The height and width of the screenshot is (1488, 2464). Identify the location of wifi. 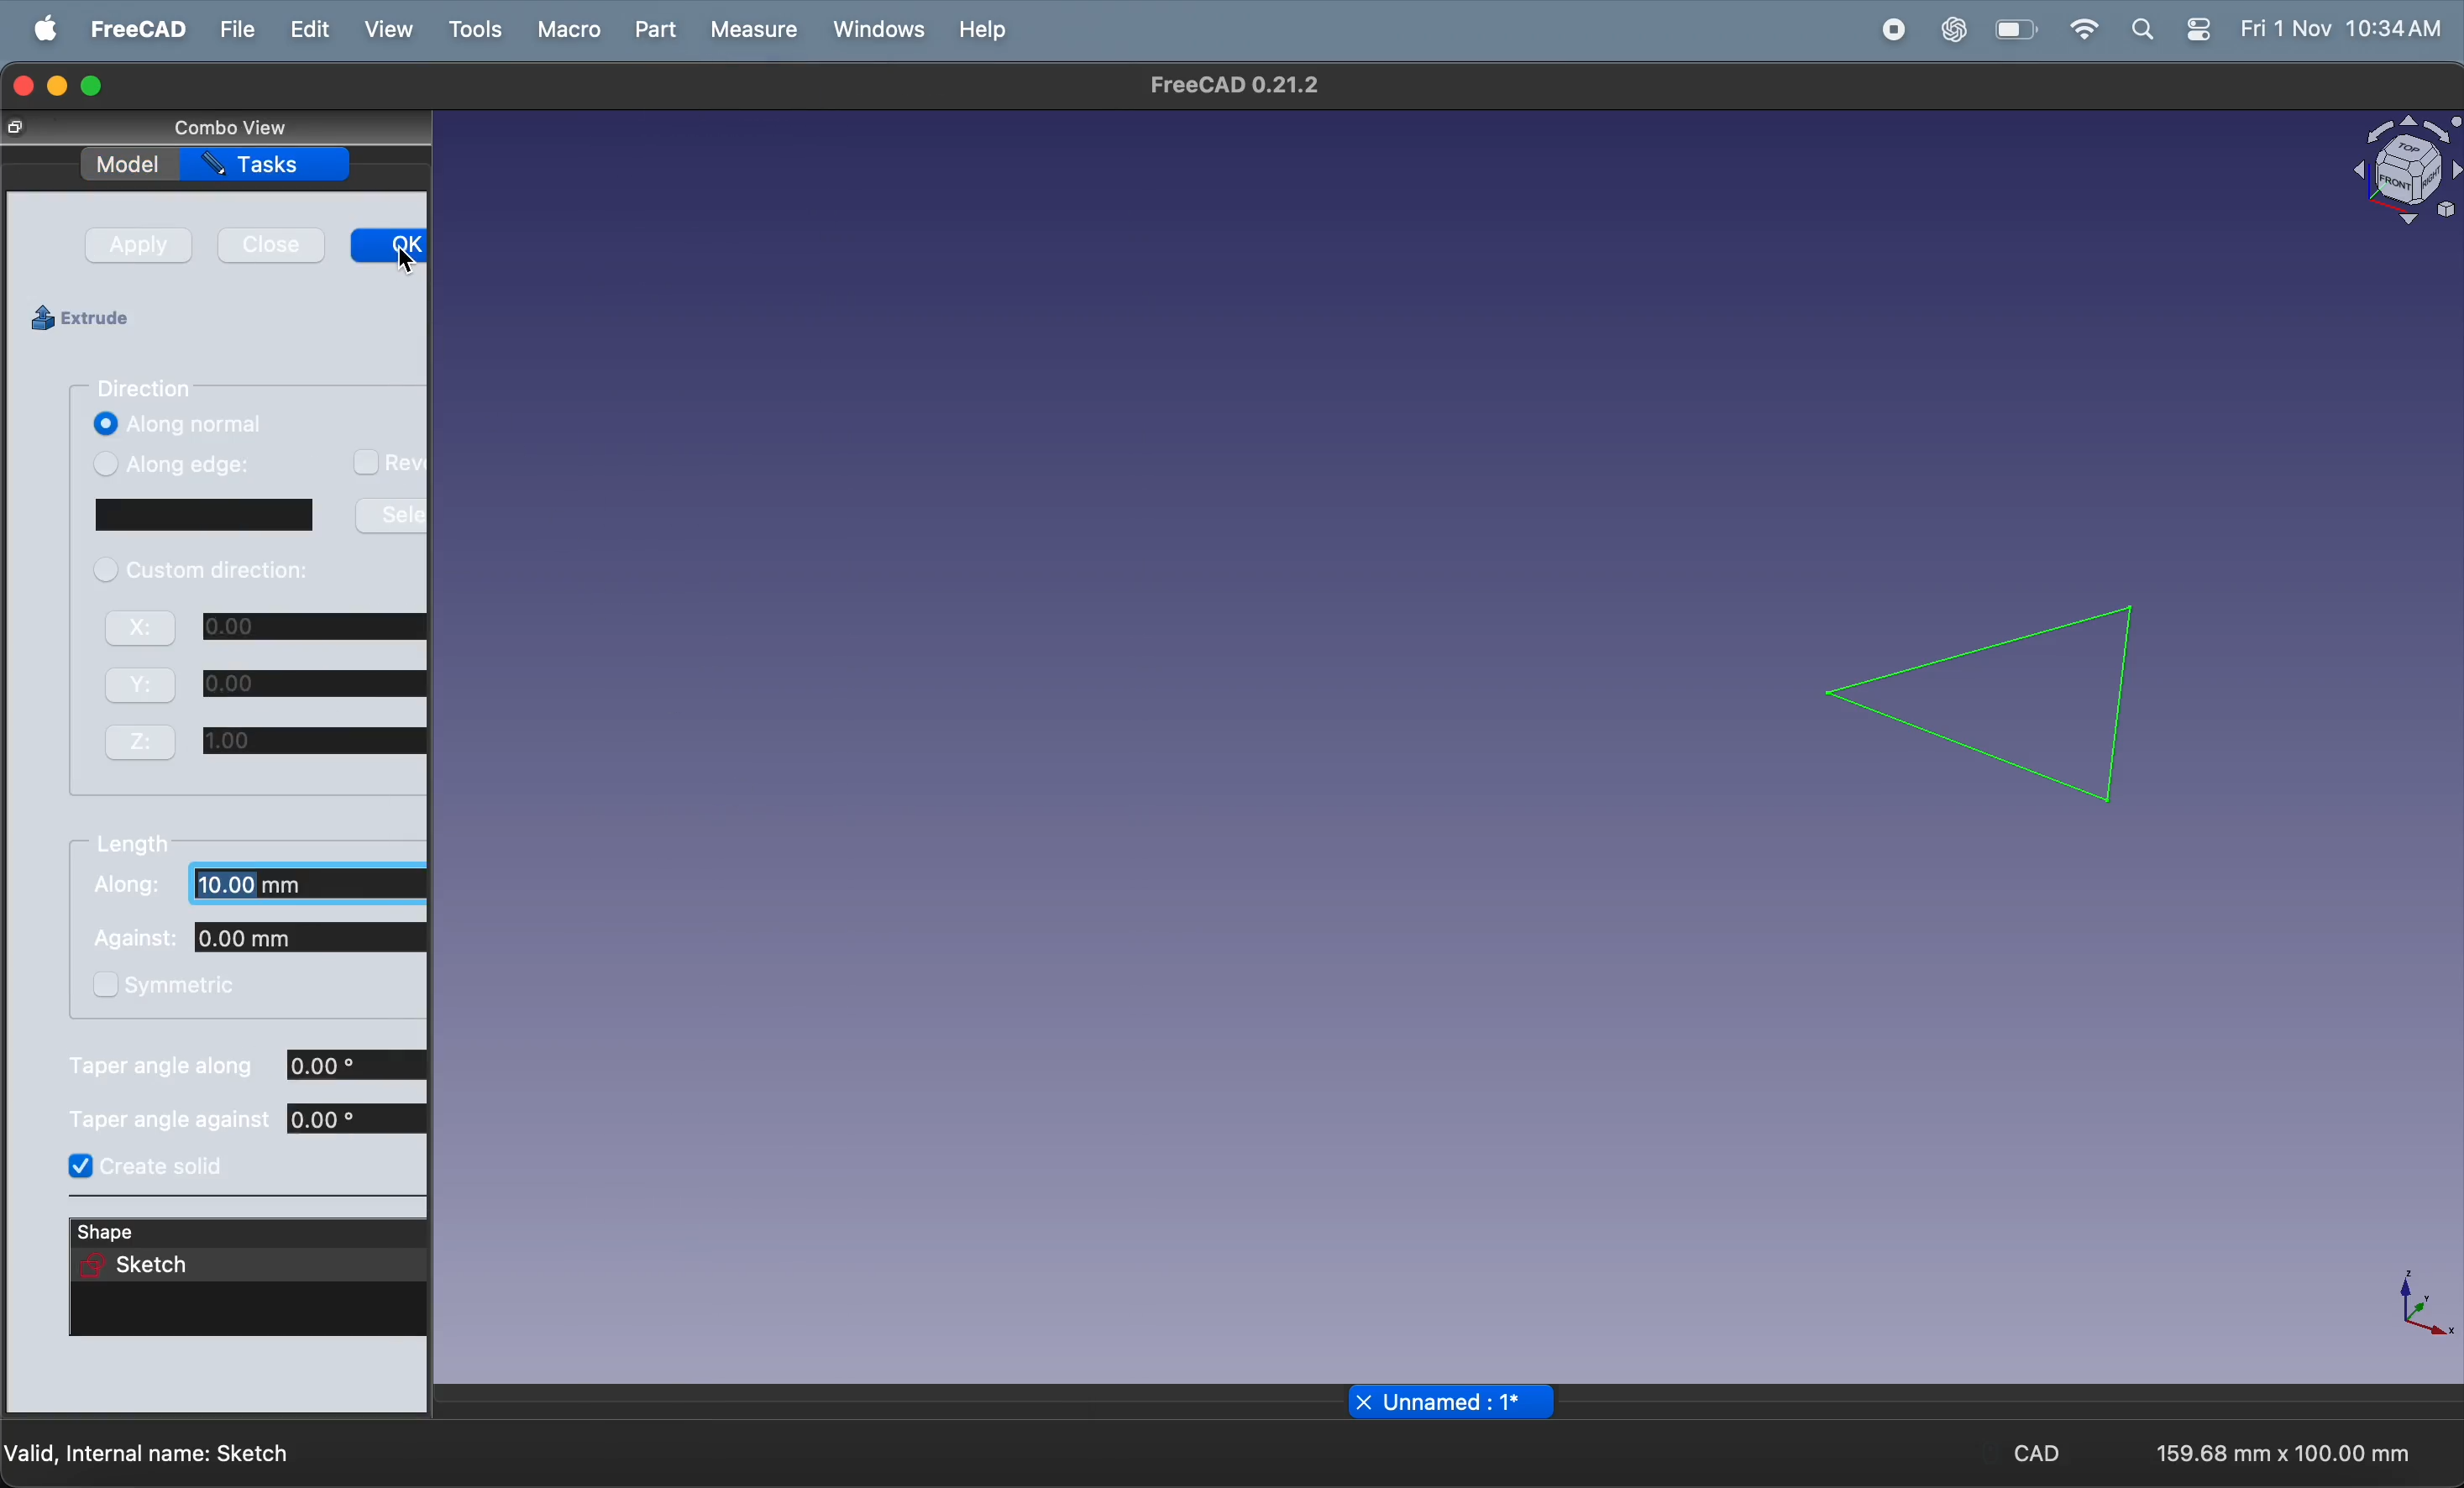
(2084, 29).